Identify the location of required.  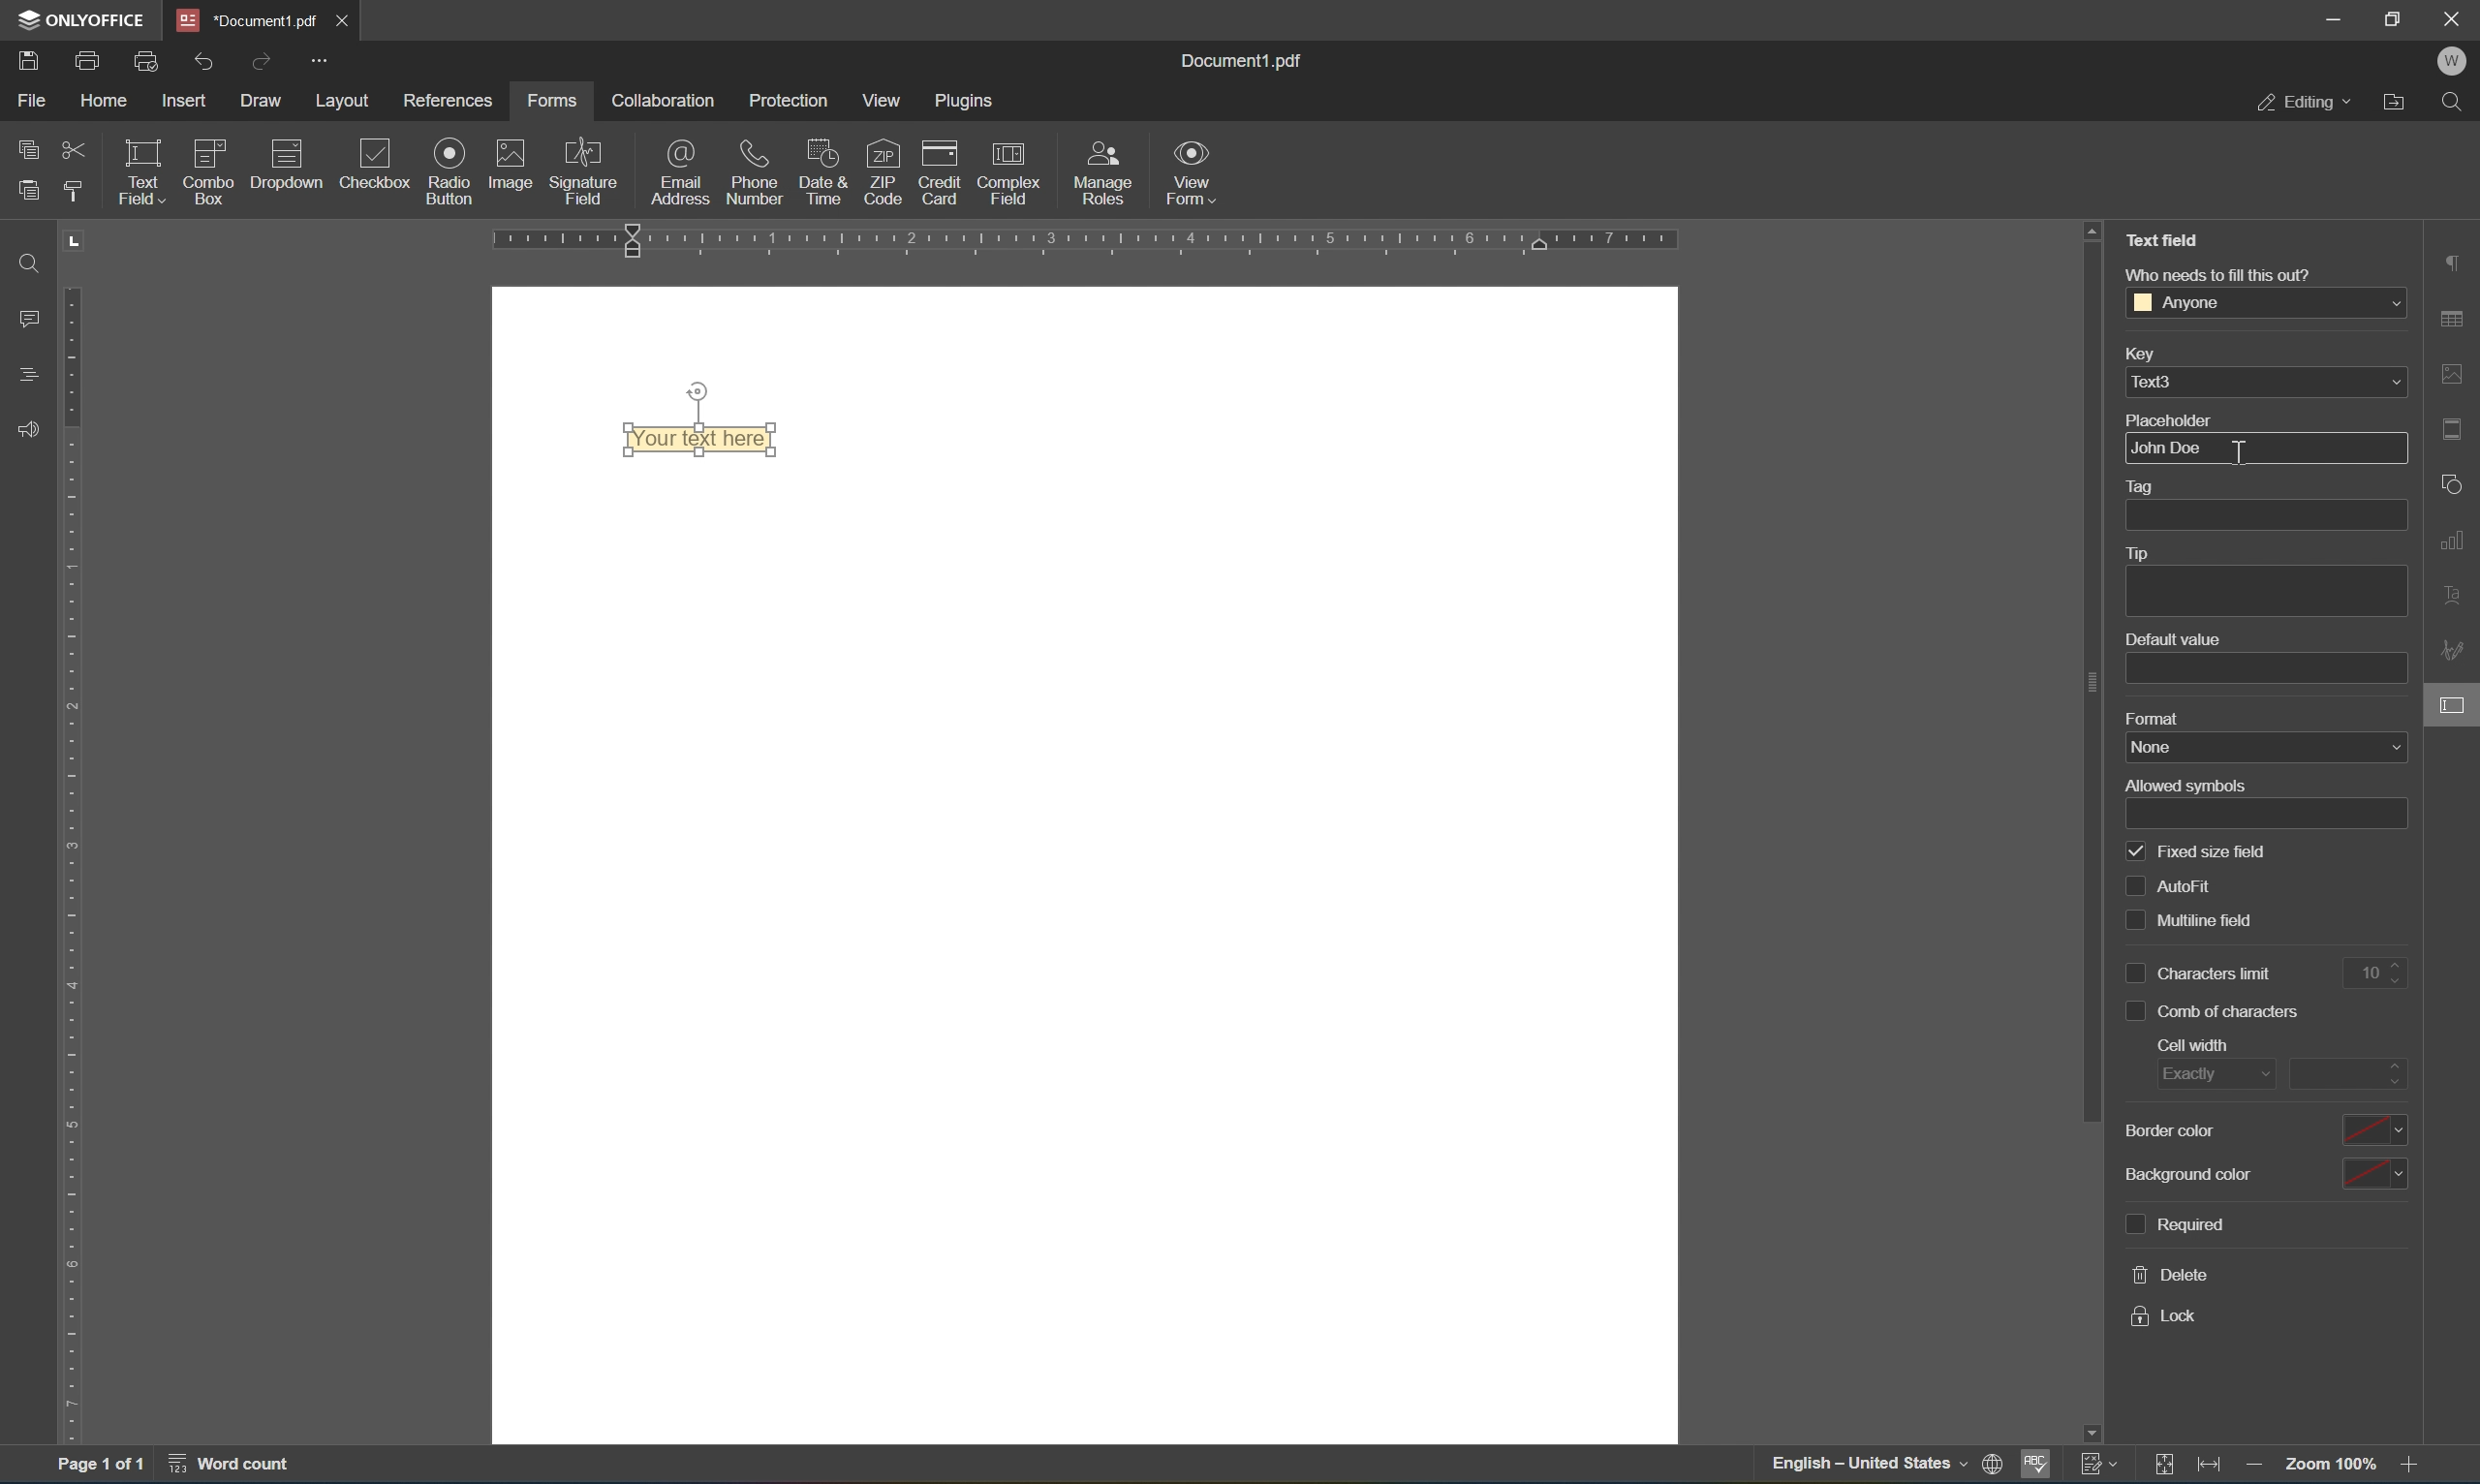
(2179, 1225).